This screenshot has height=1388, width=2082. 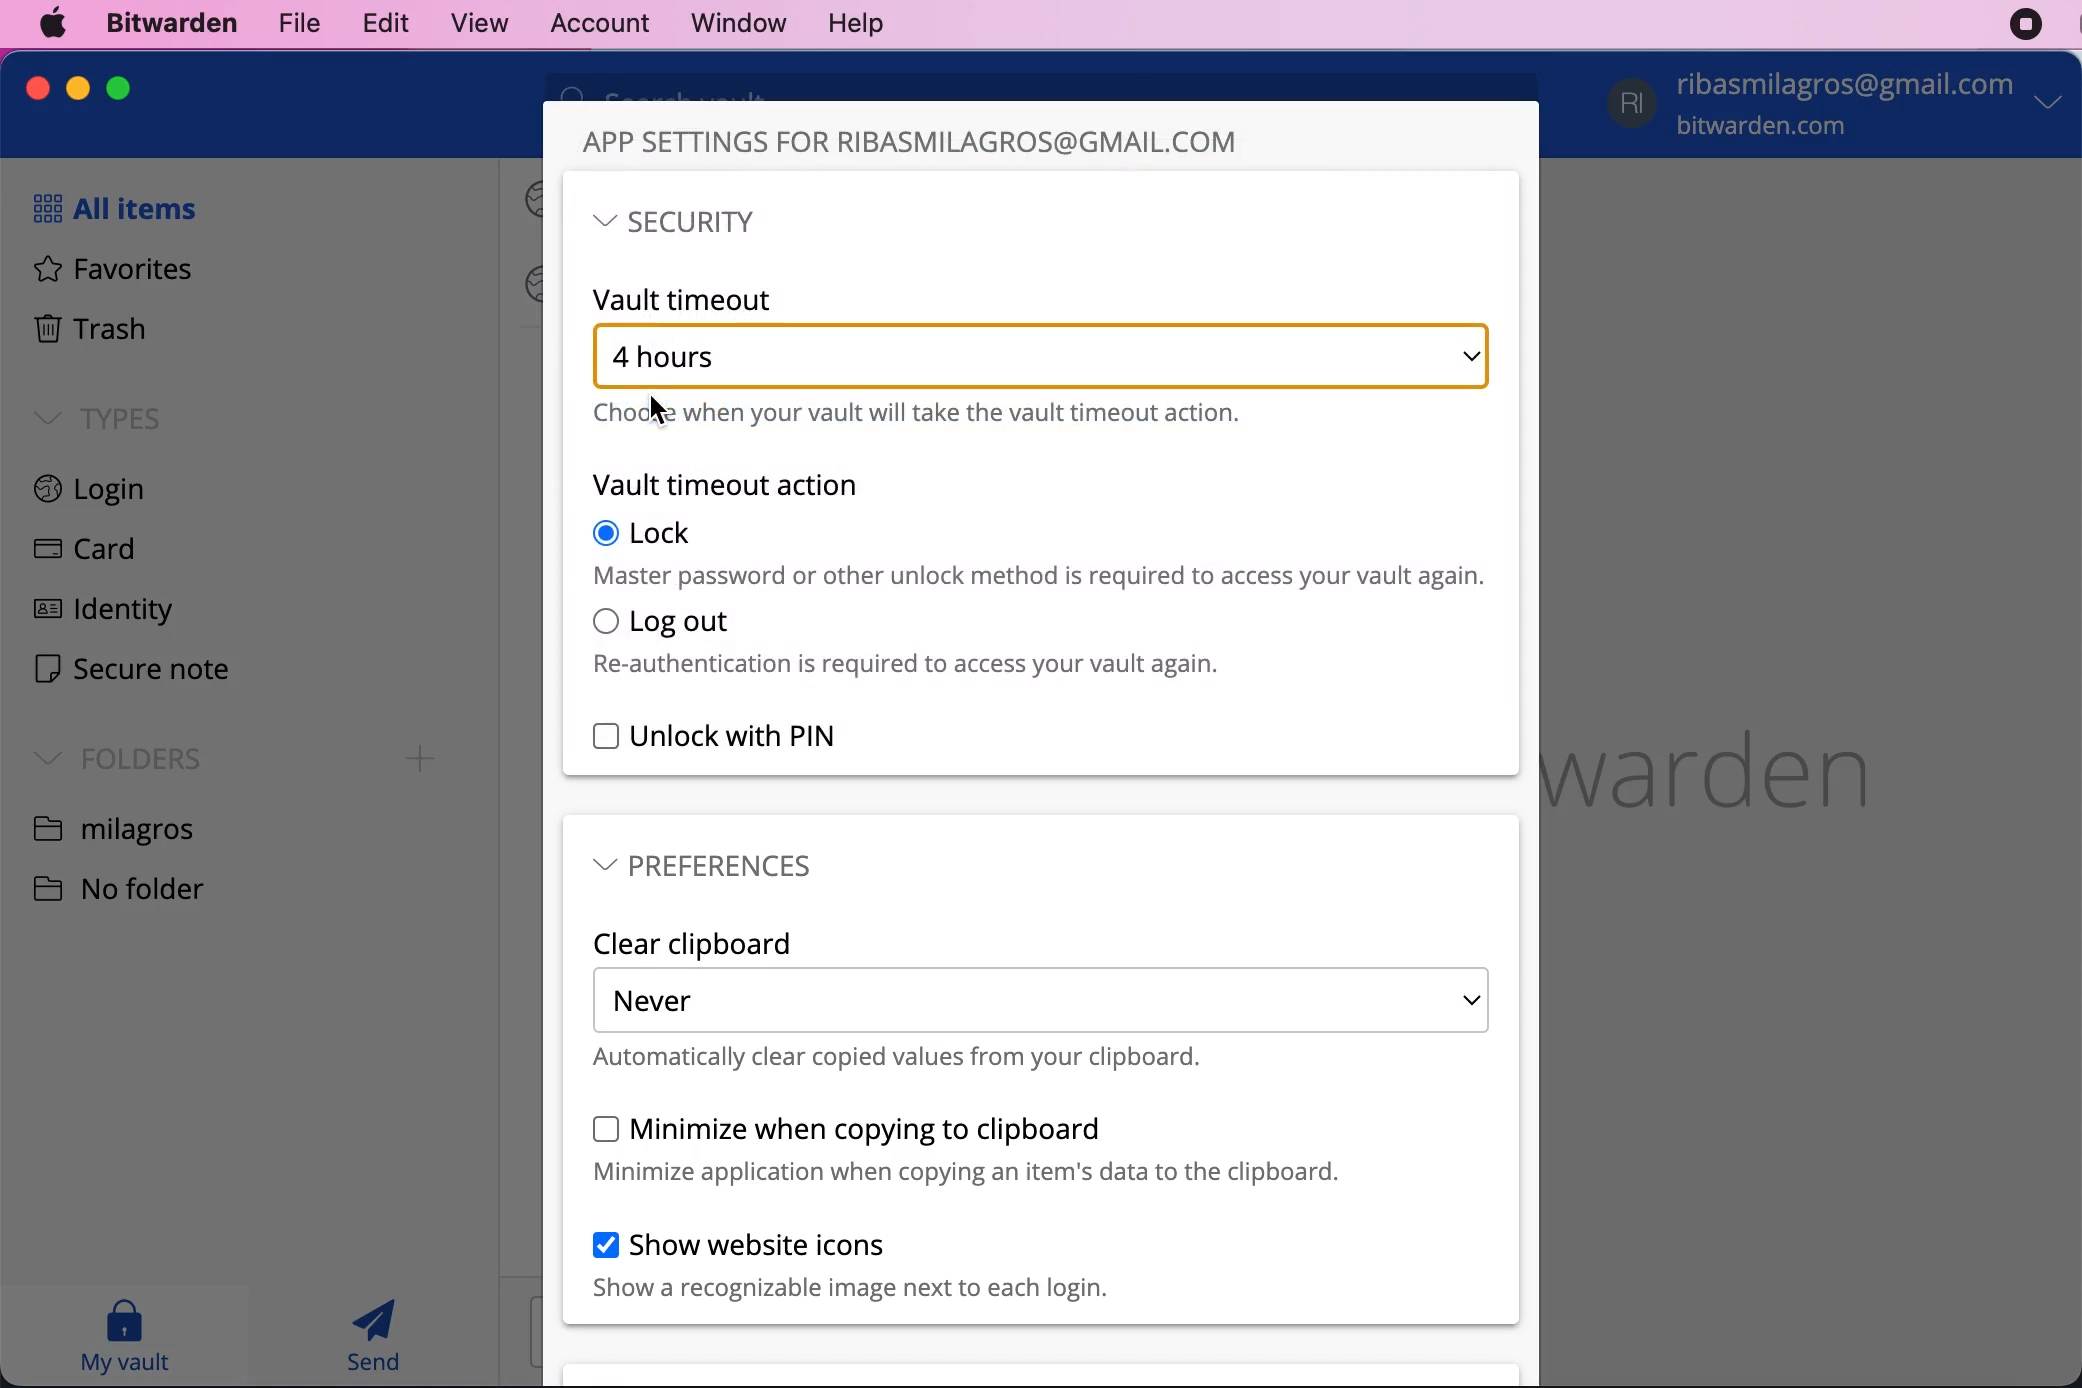 What do you see at coordinates (470, 24) in the screenshot?
I see `view` at bounding box center [470, 24].